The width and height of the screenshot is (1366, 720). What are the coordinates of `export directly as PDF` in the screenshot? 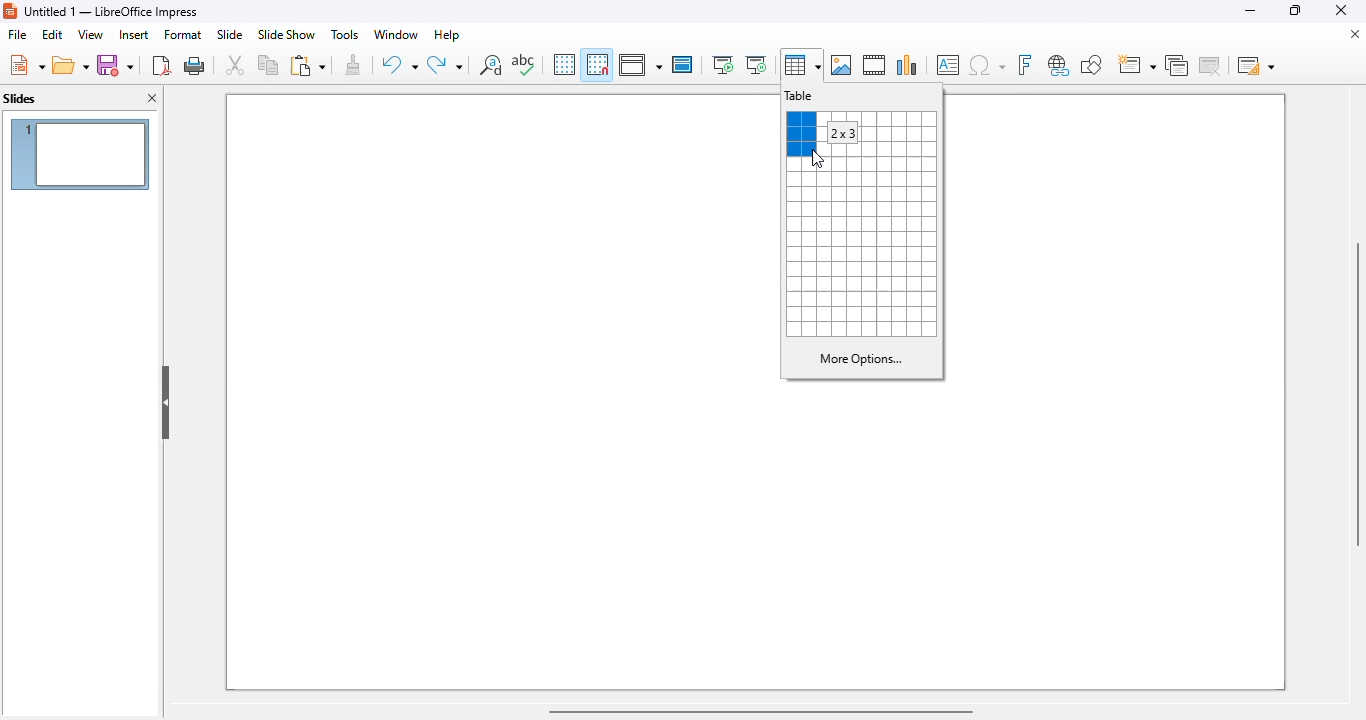 It's located at (161, 65).